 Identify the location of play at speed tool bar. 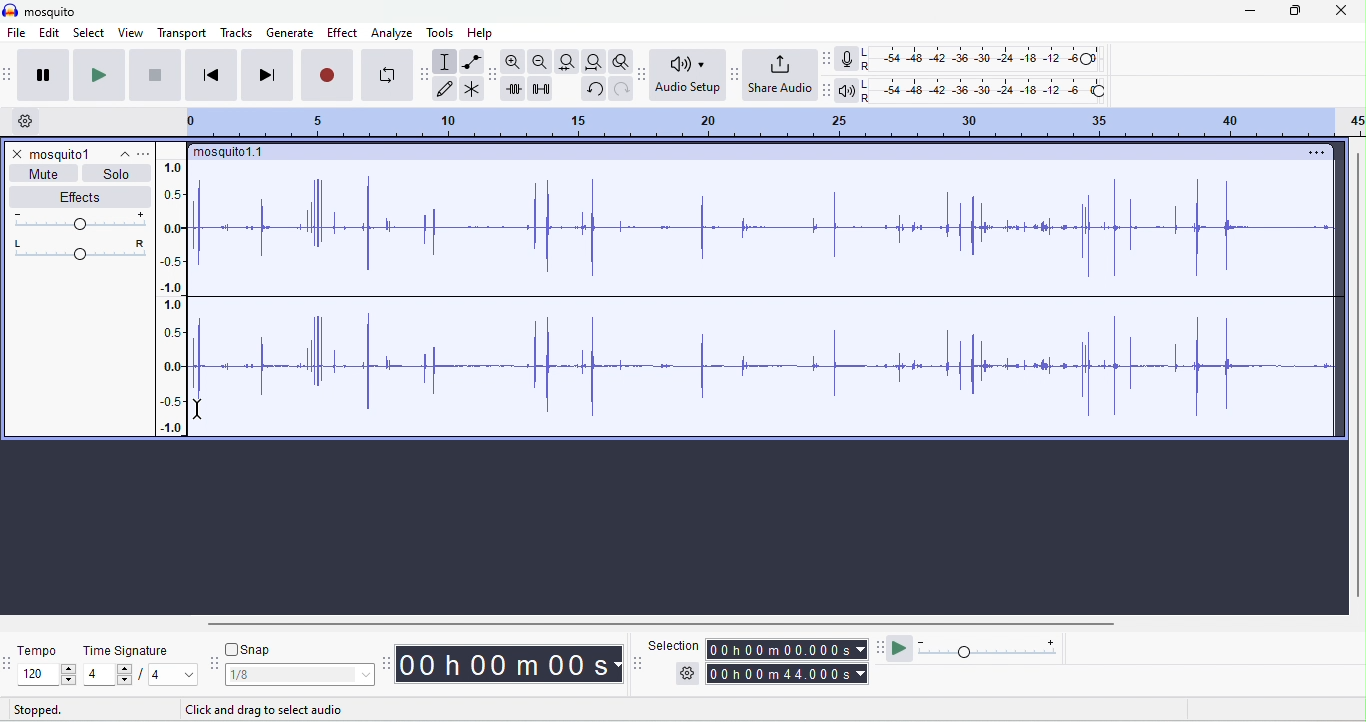
(881, 649).